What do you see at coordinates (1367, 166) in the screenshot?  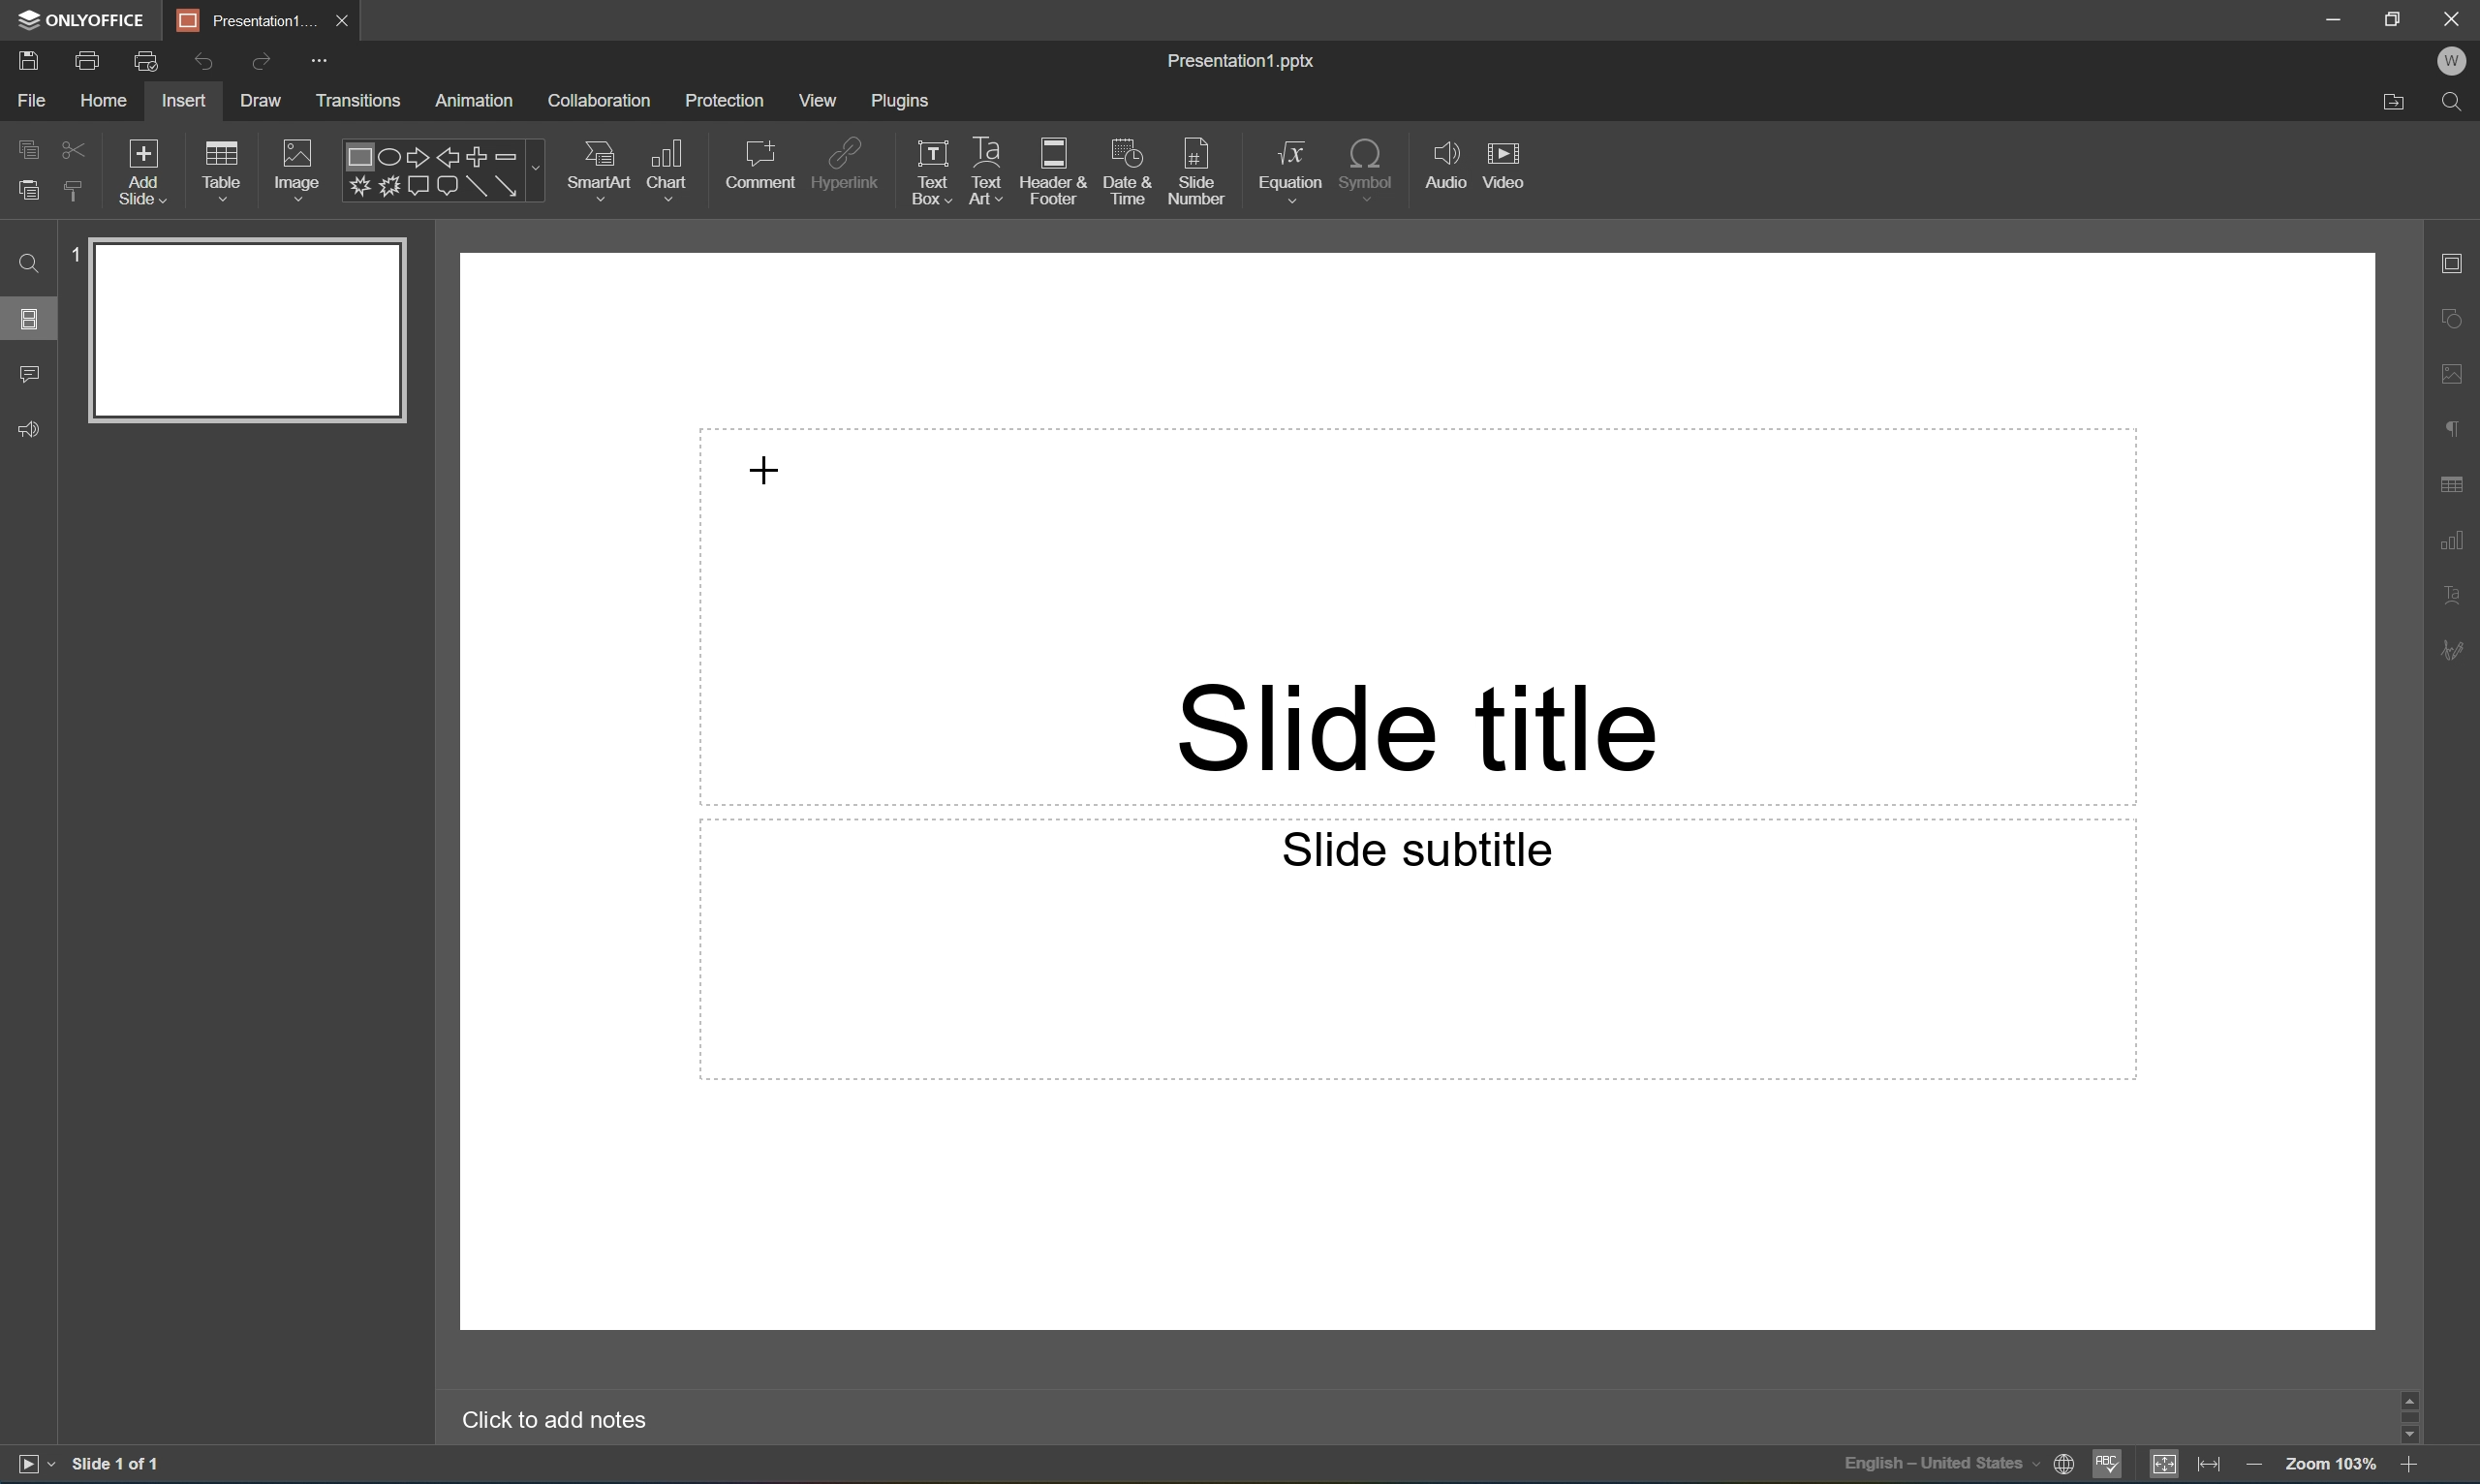 I see `Symbol` at bounding box center [1367, 166].